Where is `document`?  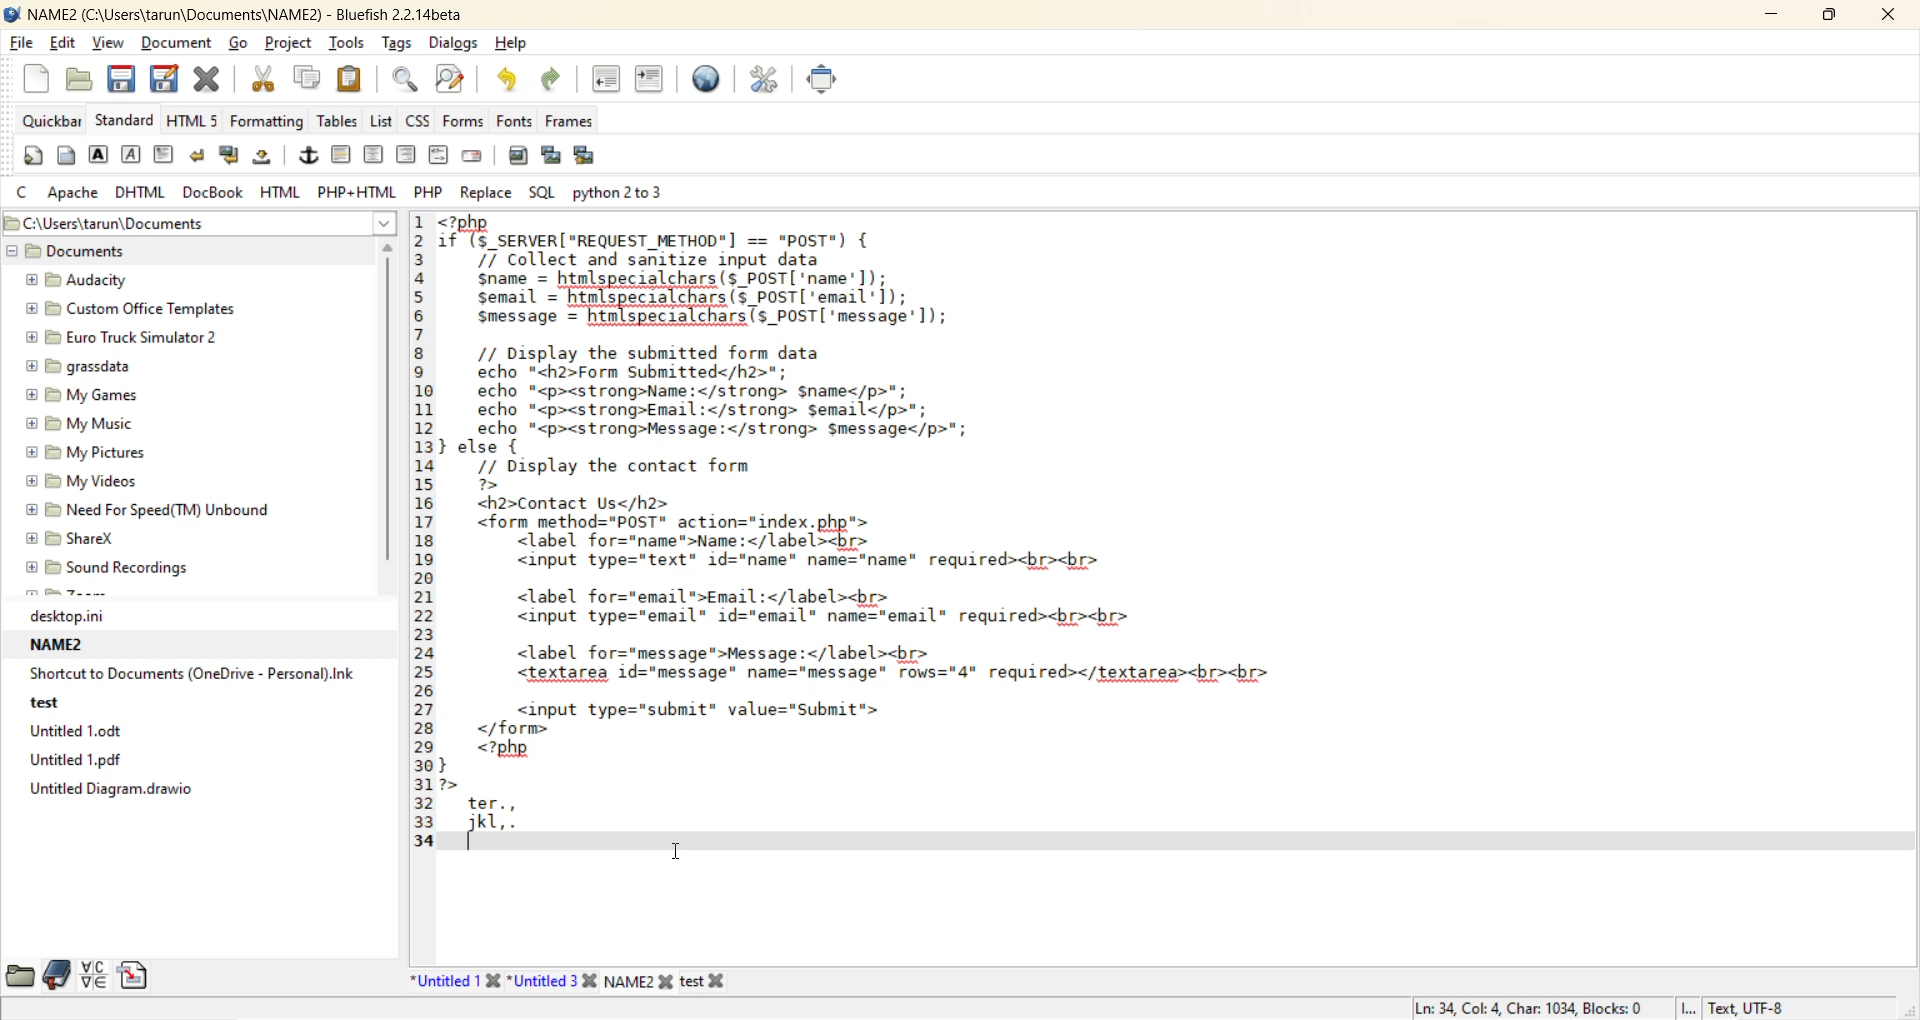 document is located at coordinates (181, 45).